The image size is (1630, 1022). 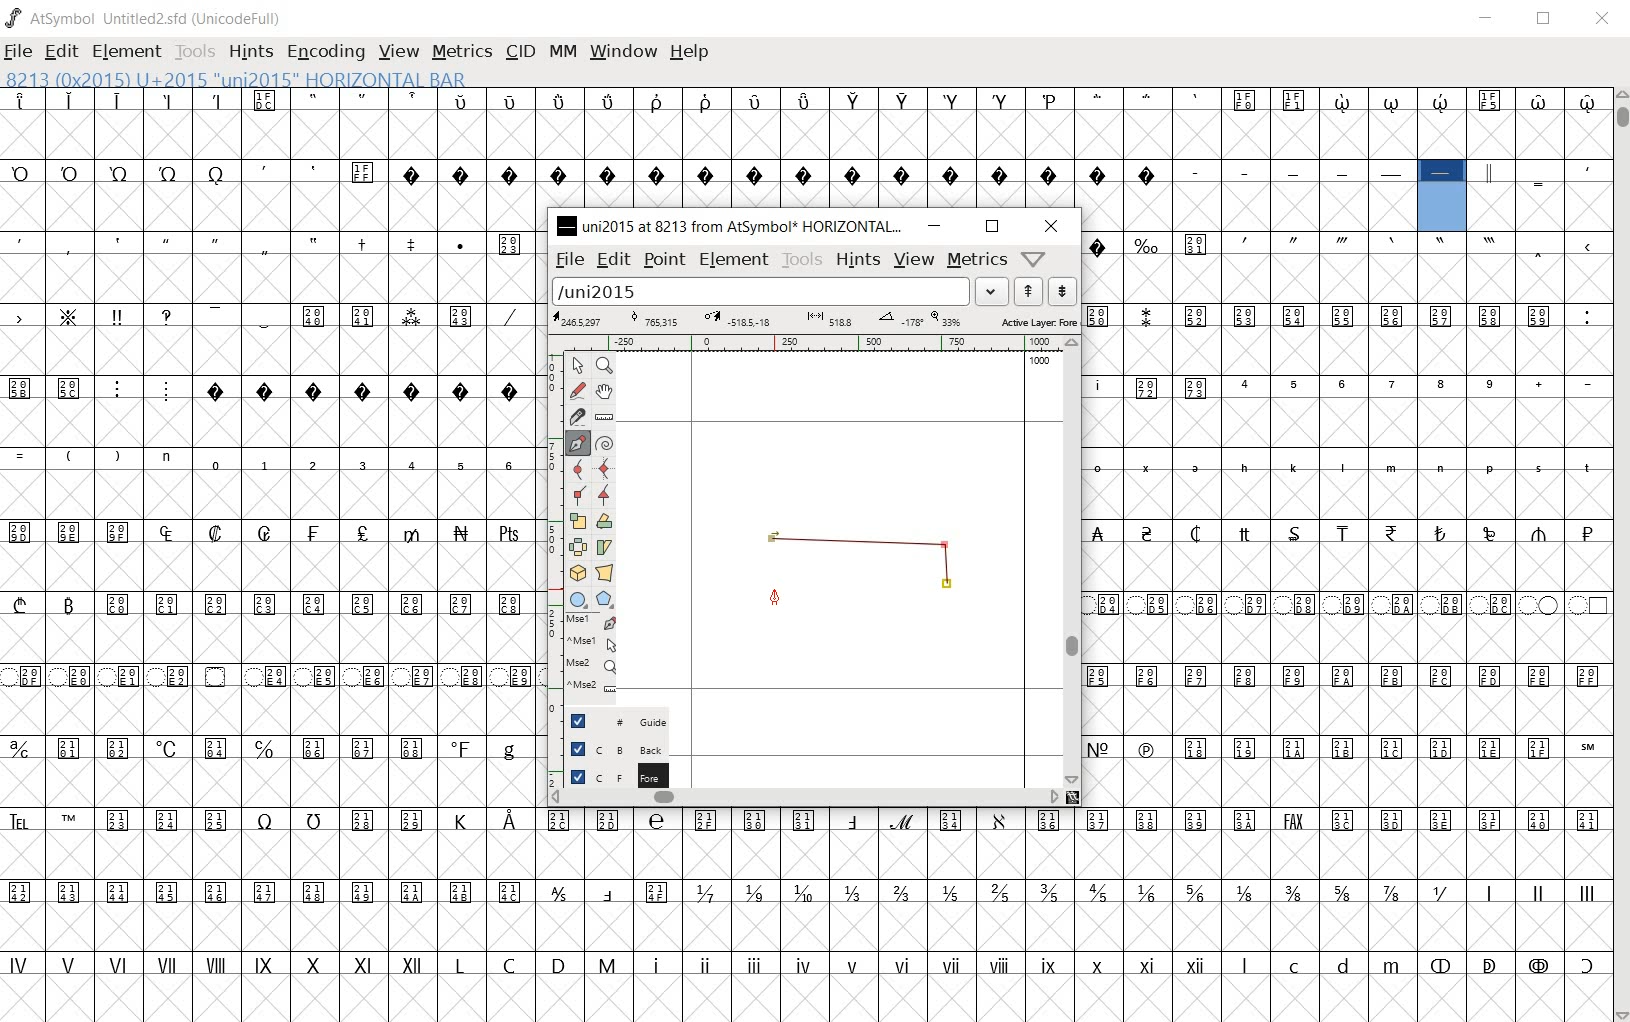 What do you see at coordinates (574, 415) in the screenshot?
I see `cut splines in two` at bounding box center [574, 415].